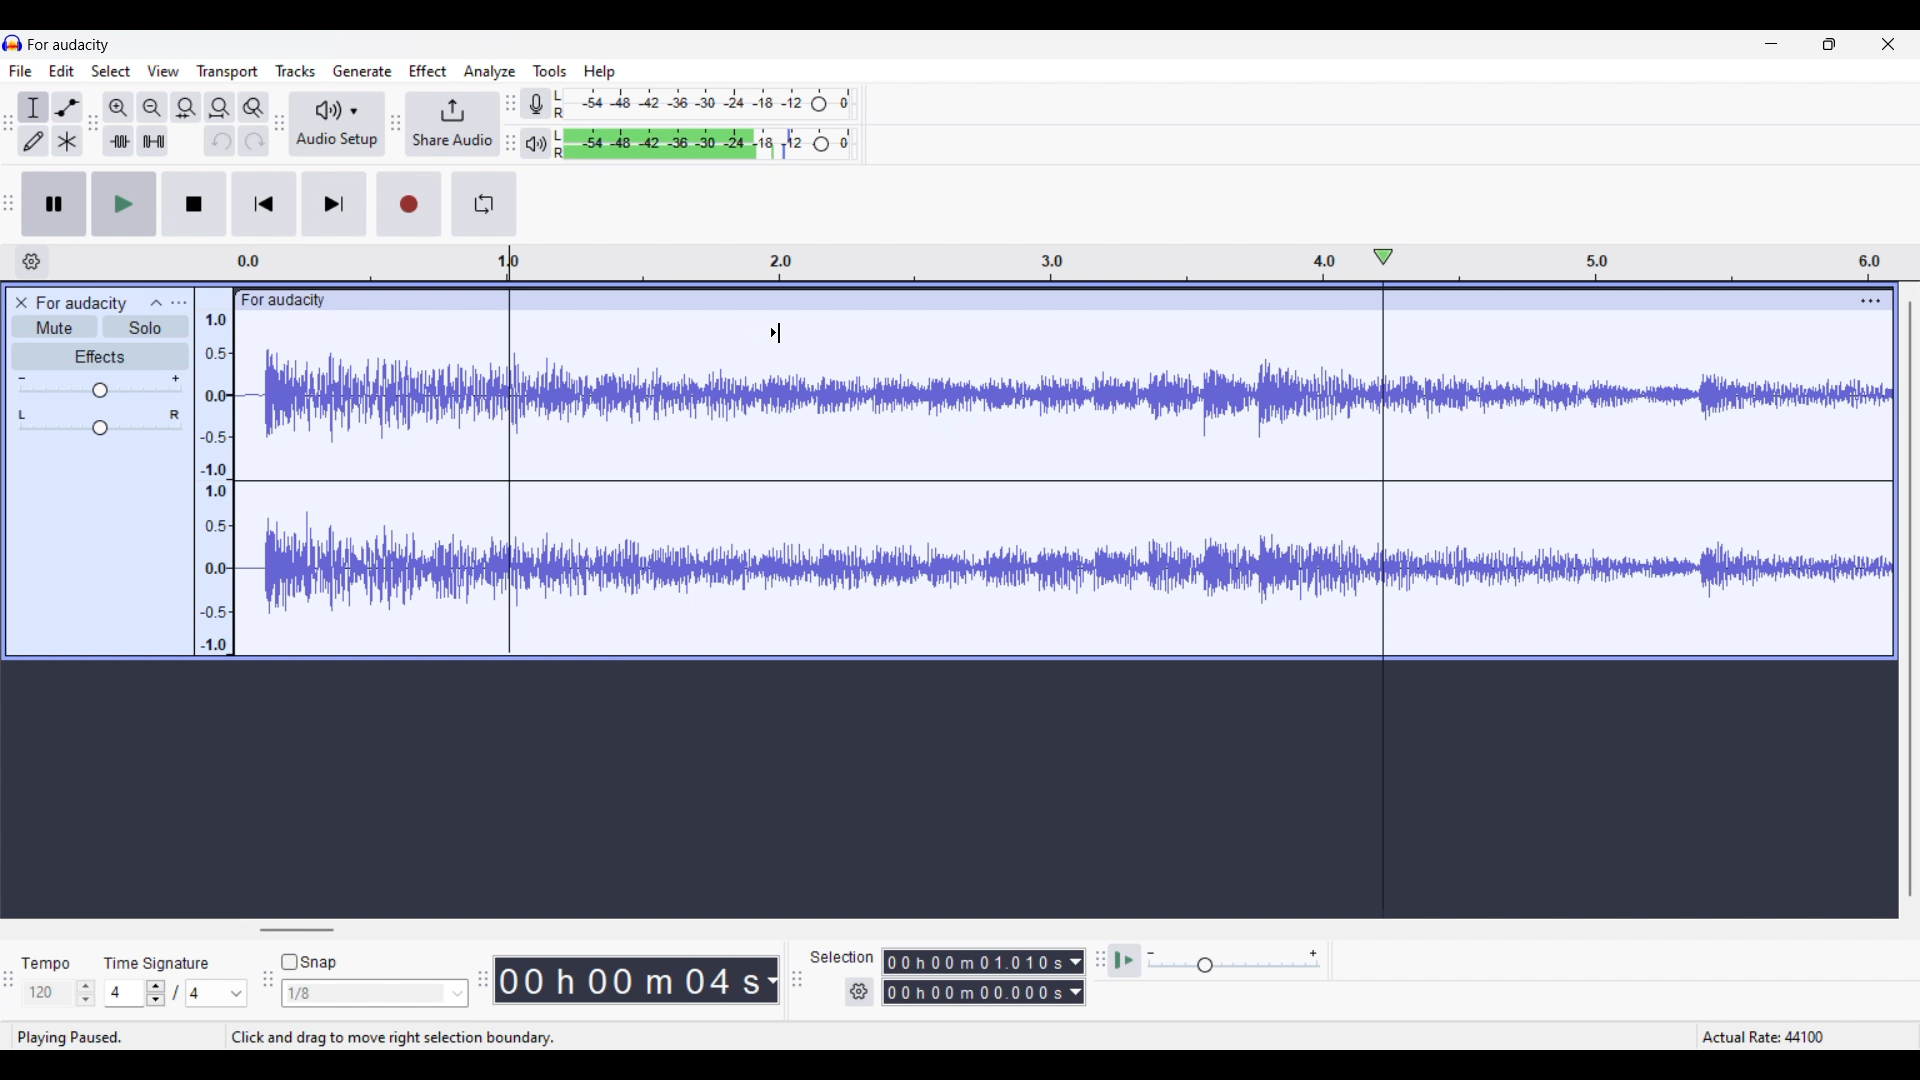 Image resolution: width=1920 pixels, height=1080 pixels. Describe the element at coordinates (1659, 262) in the screenshot. I see `Scale to measure length of track` at that location.